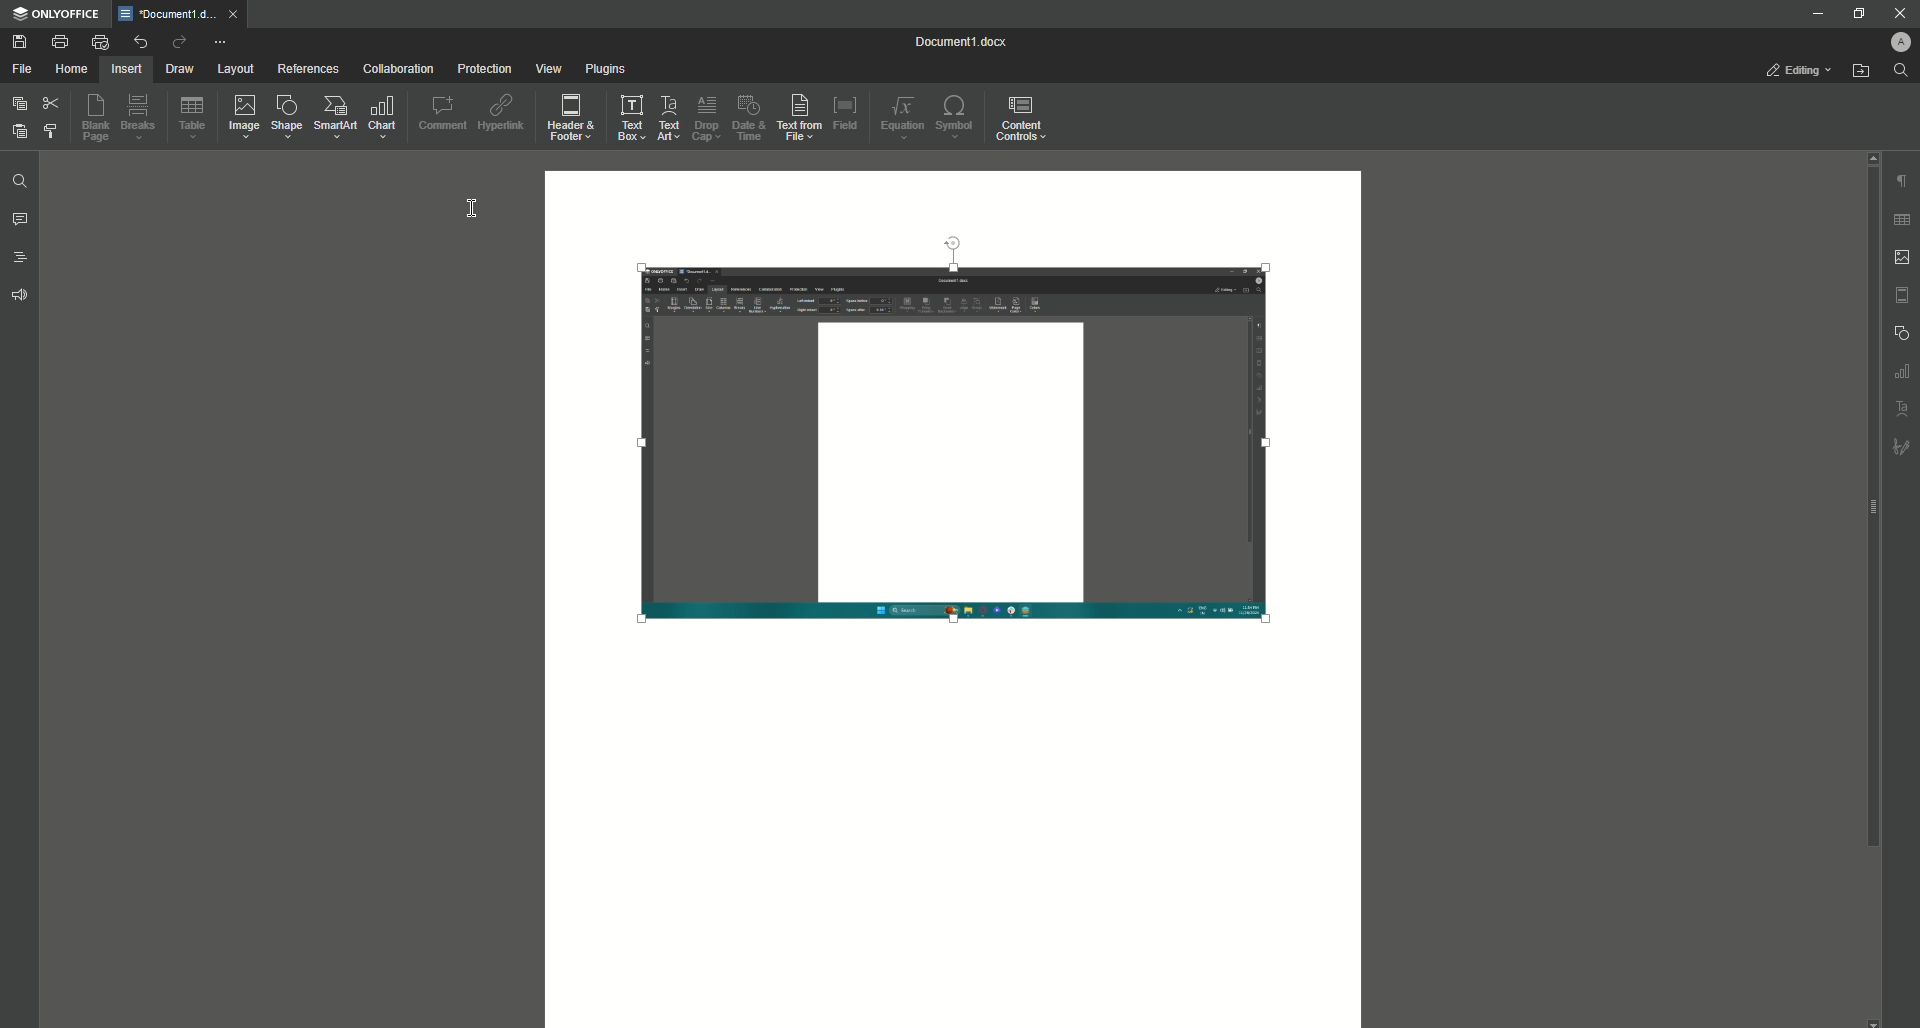  I want to click on Undo, so click(140, 42).